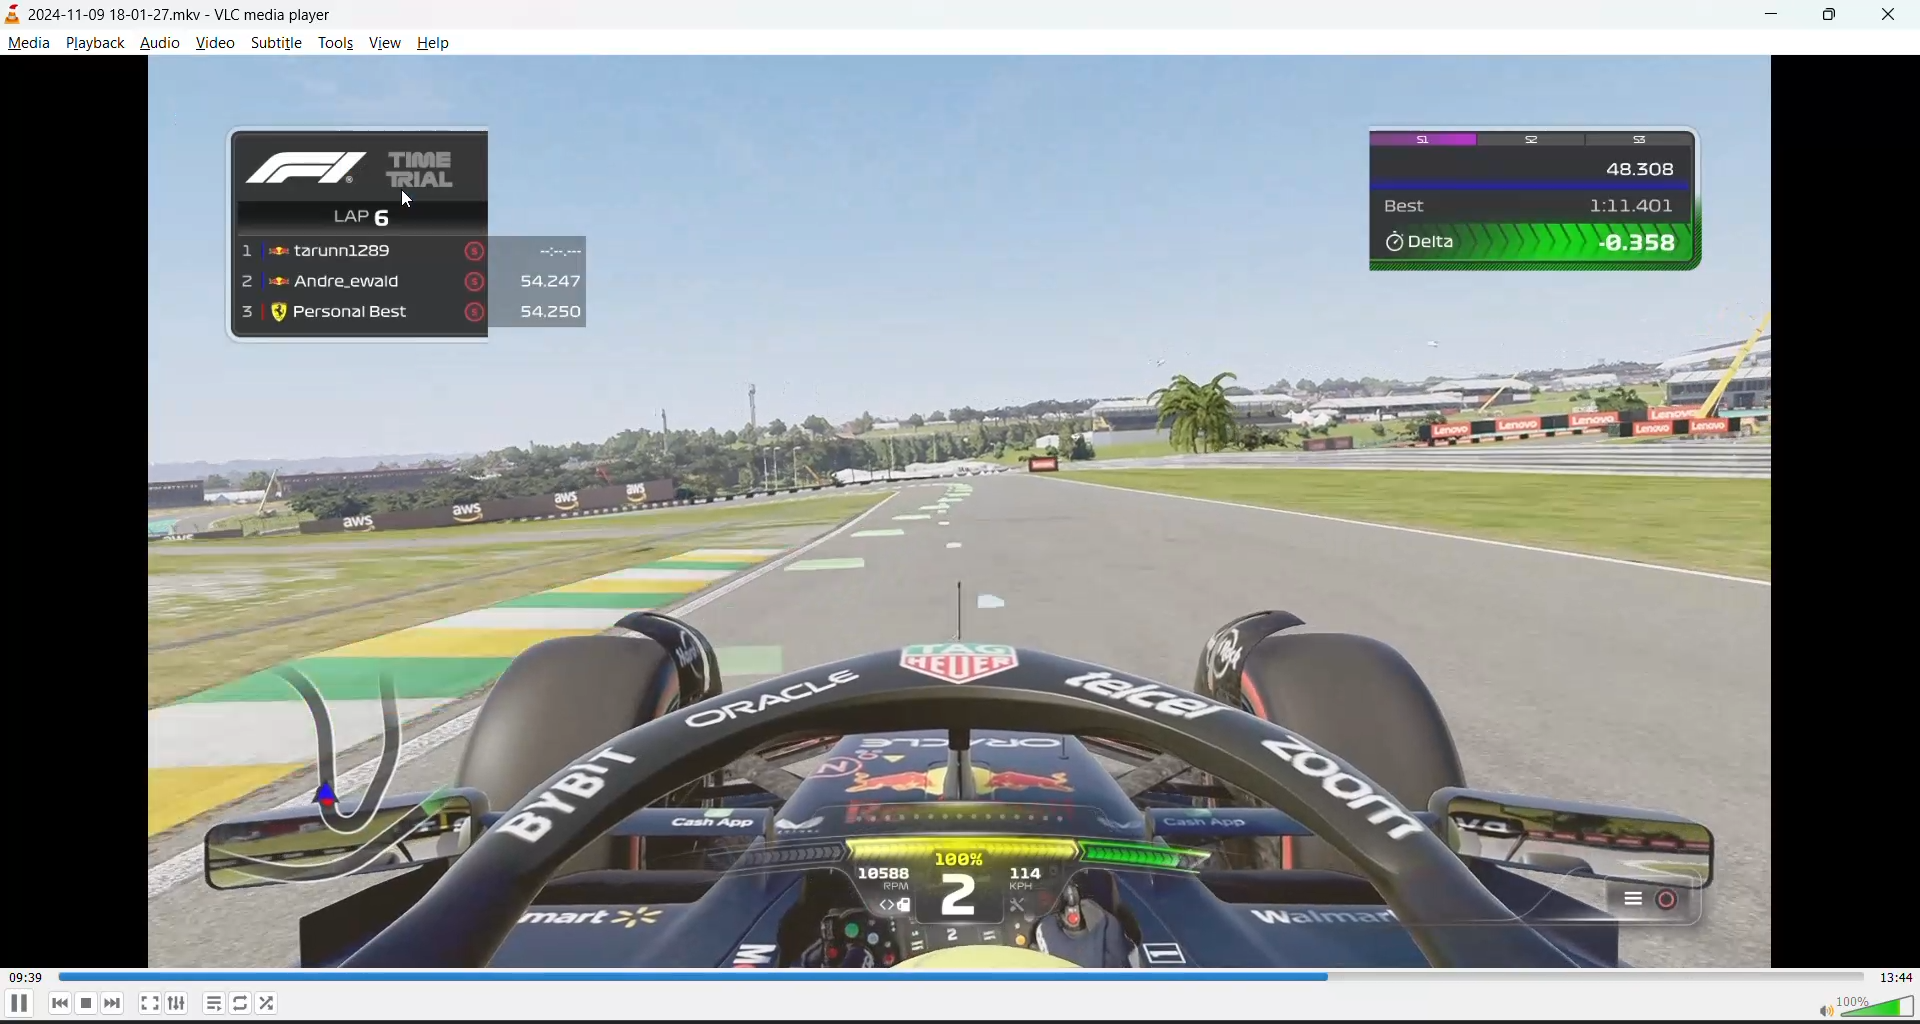 Image resolution: width=1920 pixels, height=1024 pixels. What do you see at coordinates (1898, 977) in the screenshot?
I see `total track time` at bounding box center [1898, 977].